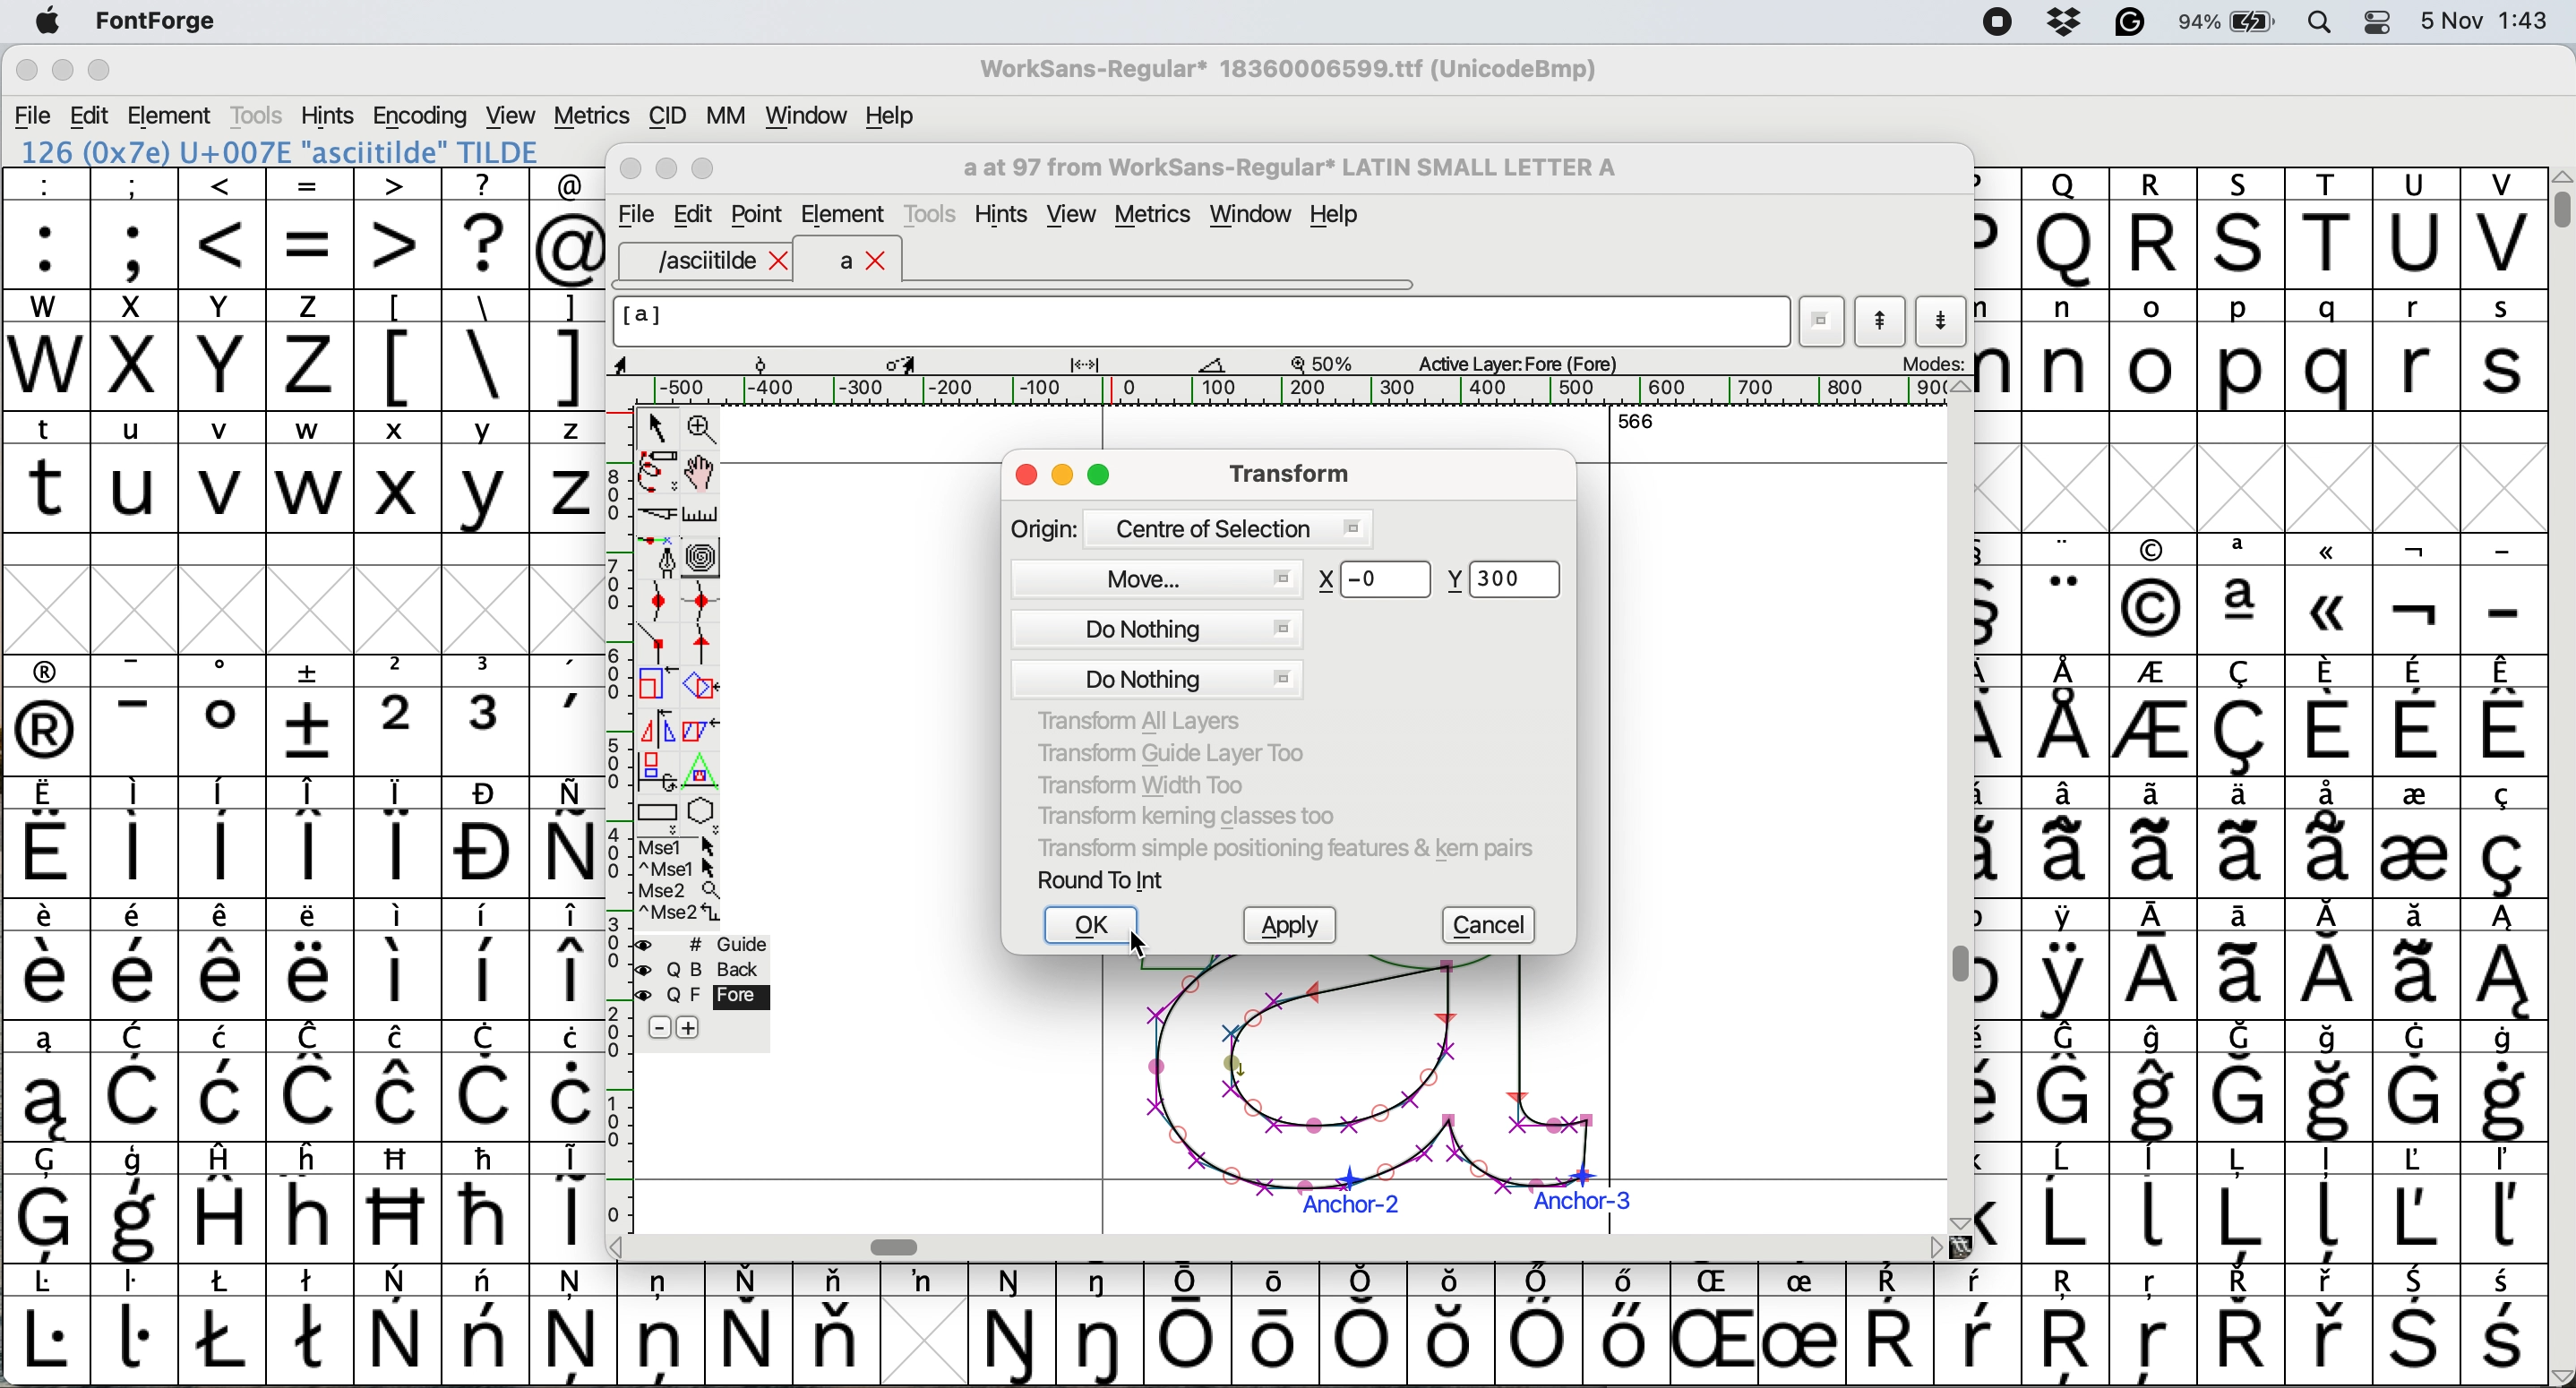  What do you see at coordinates (1719, 1324) in the screenshot?
I see `` at bounding box center [1719, 1324].